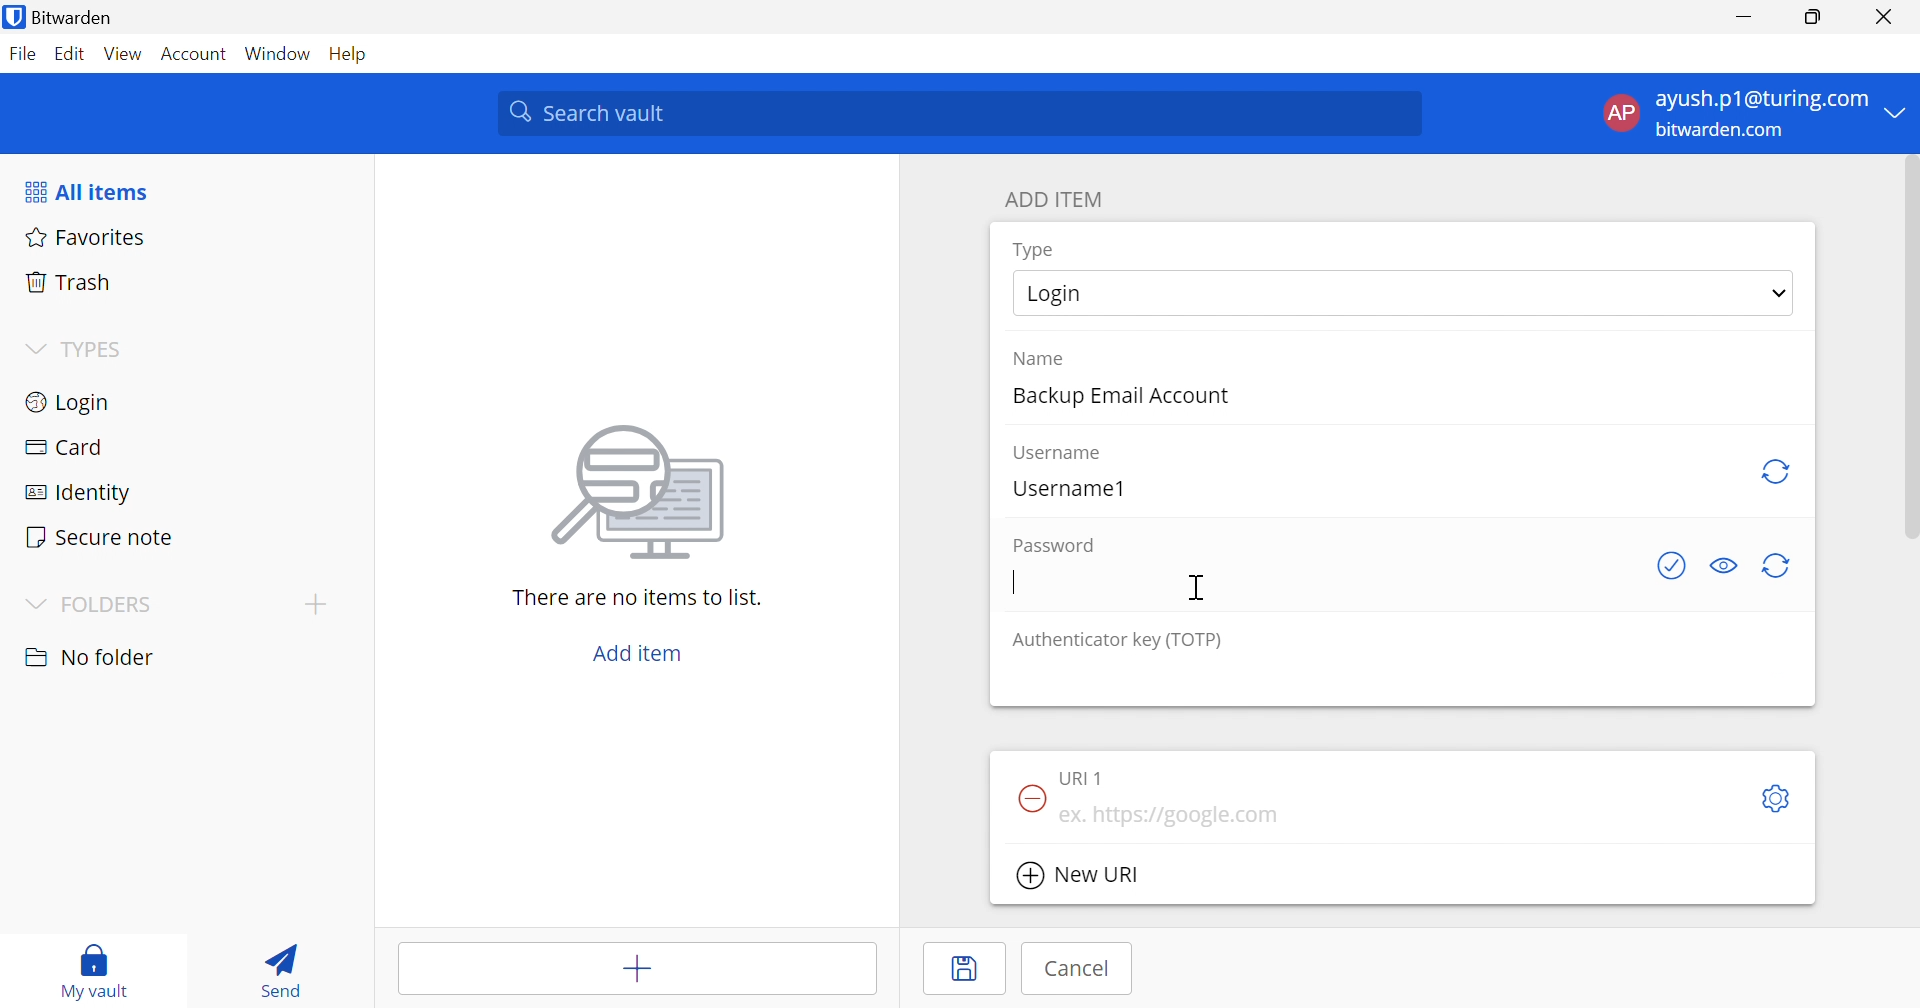 This screenshot has width=1920, height=1008. What do you see at coordinates (1901, 113) in the screenshot?
I see `Drop Down` at bounding box center [1901, 113].